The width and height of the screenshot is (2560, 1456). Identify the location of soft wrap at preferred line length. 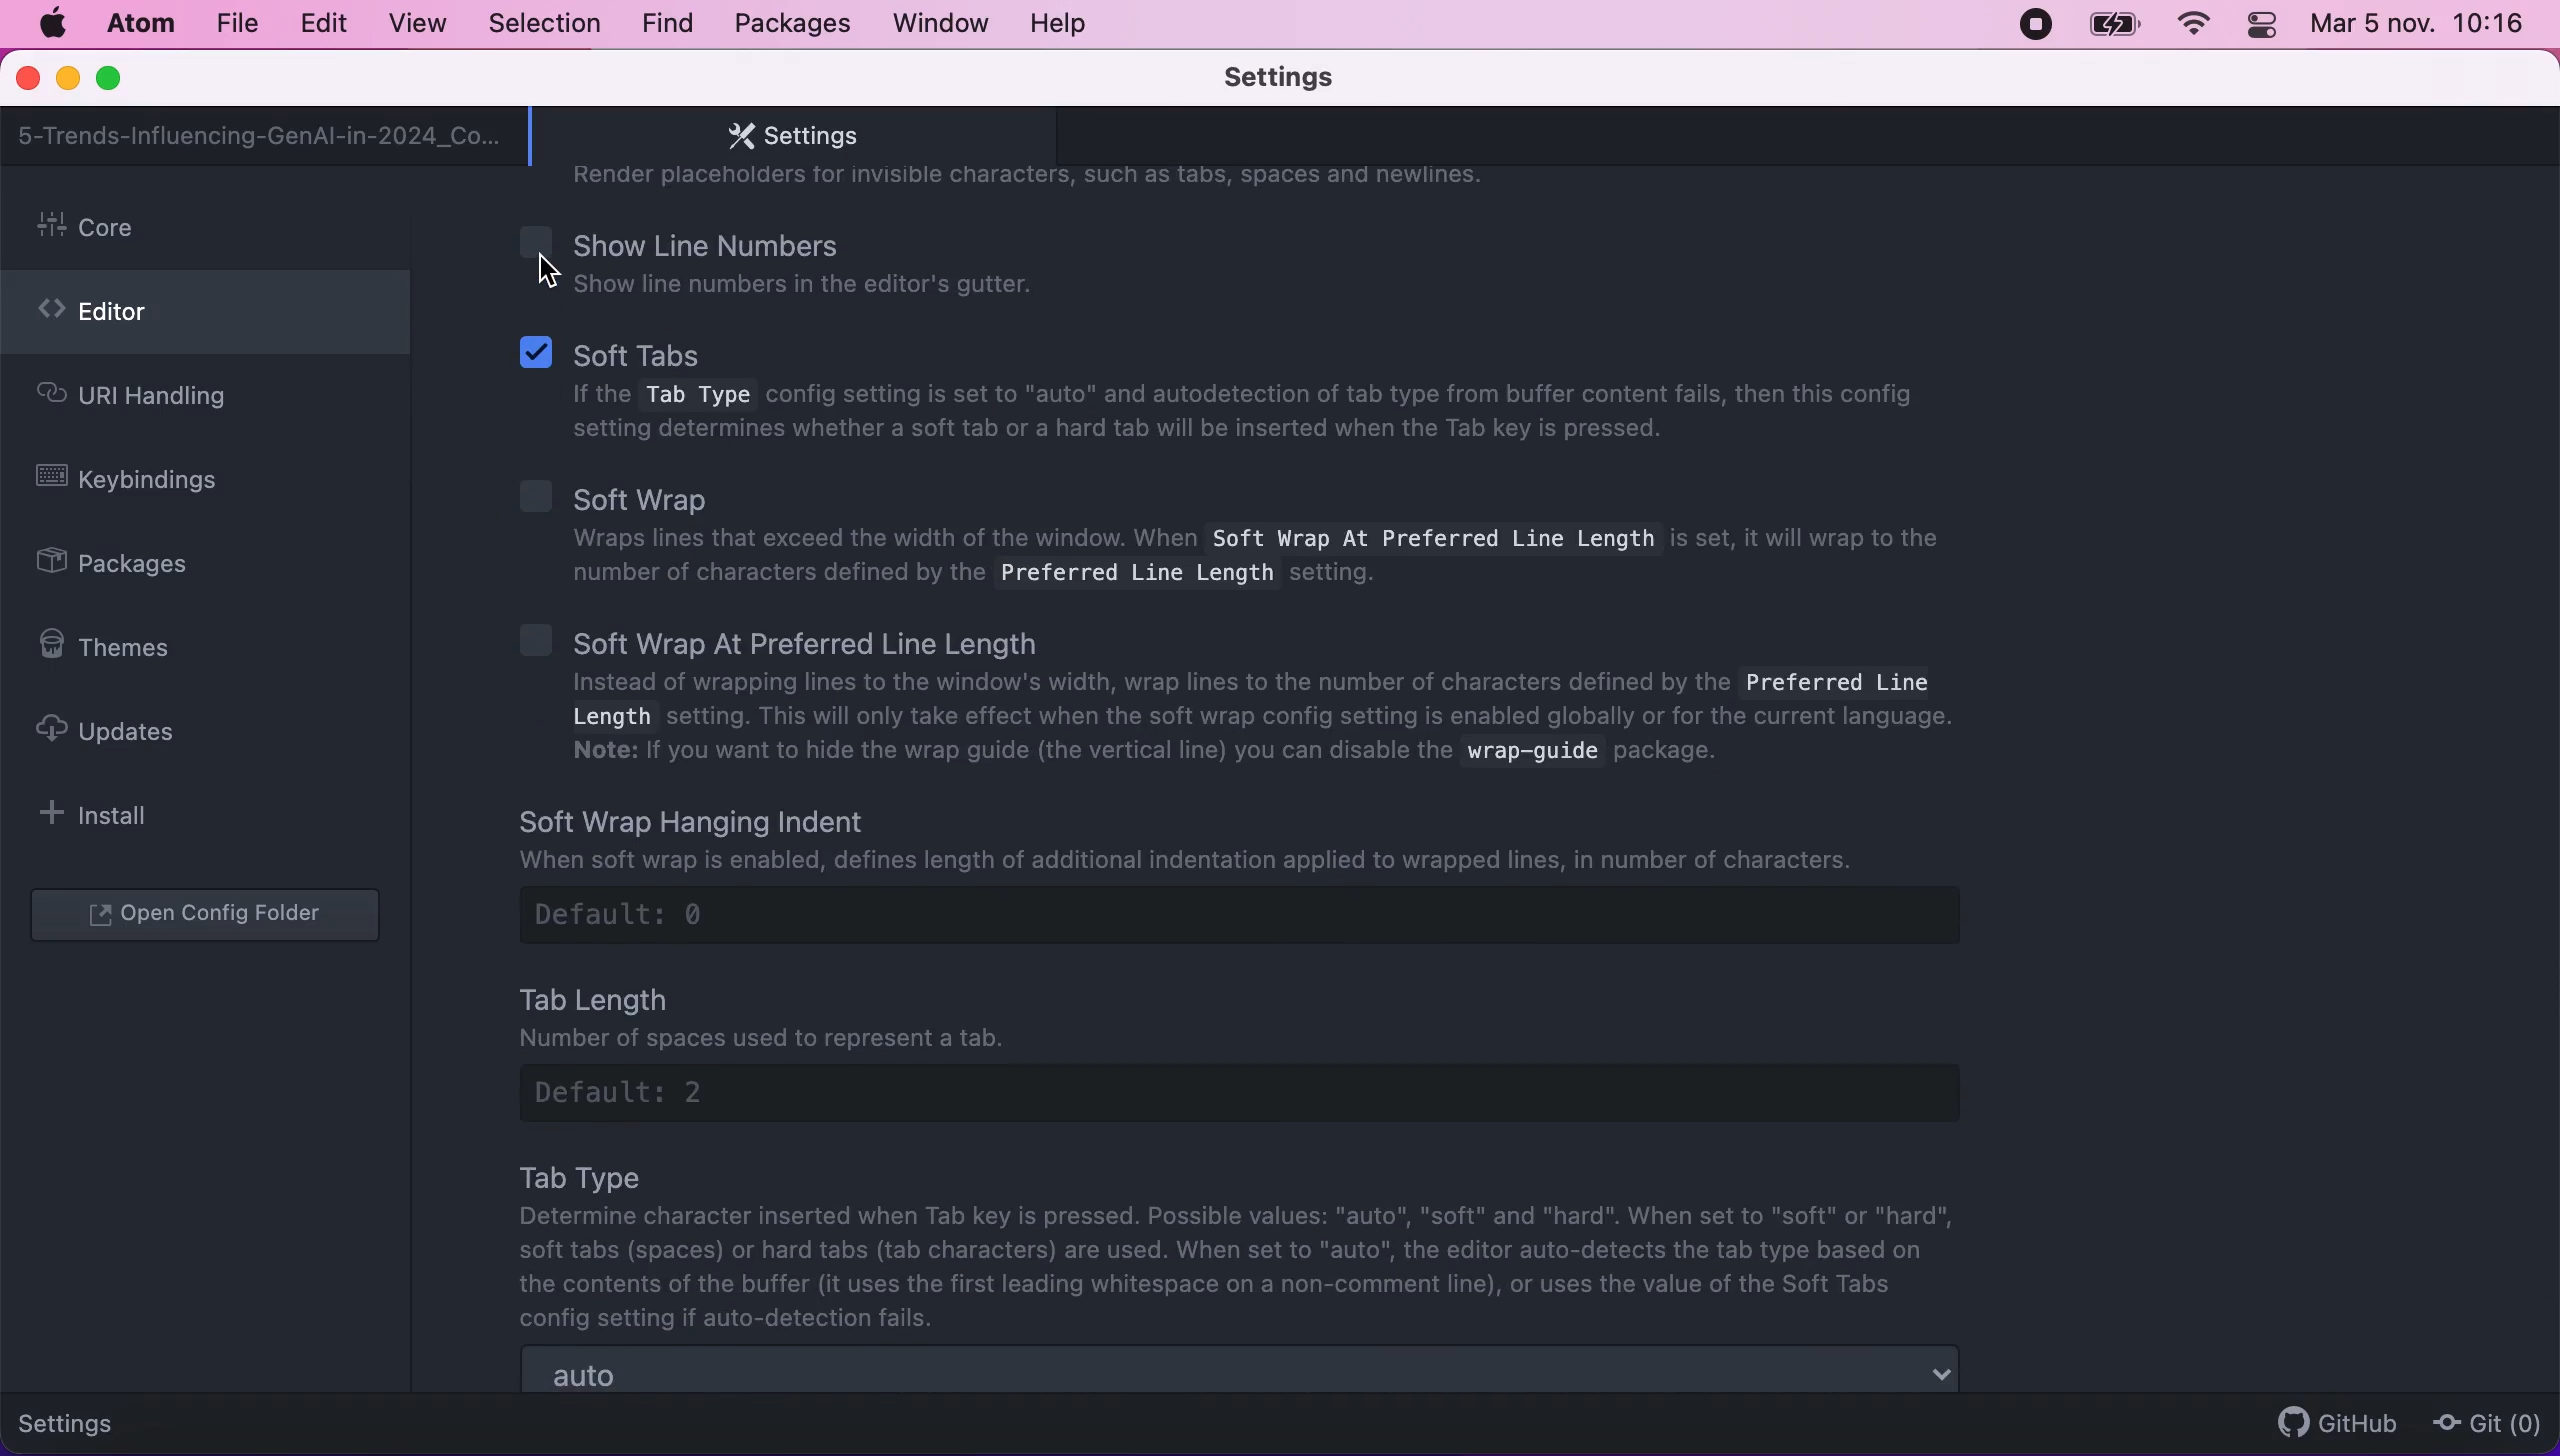
(1259, 700).